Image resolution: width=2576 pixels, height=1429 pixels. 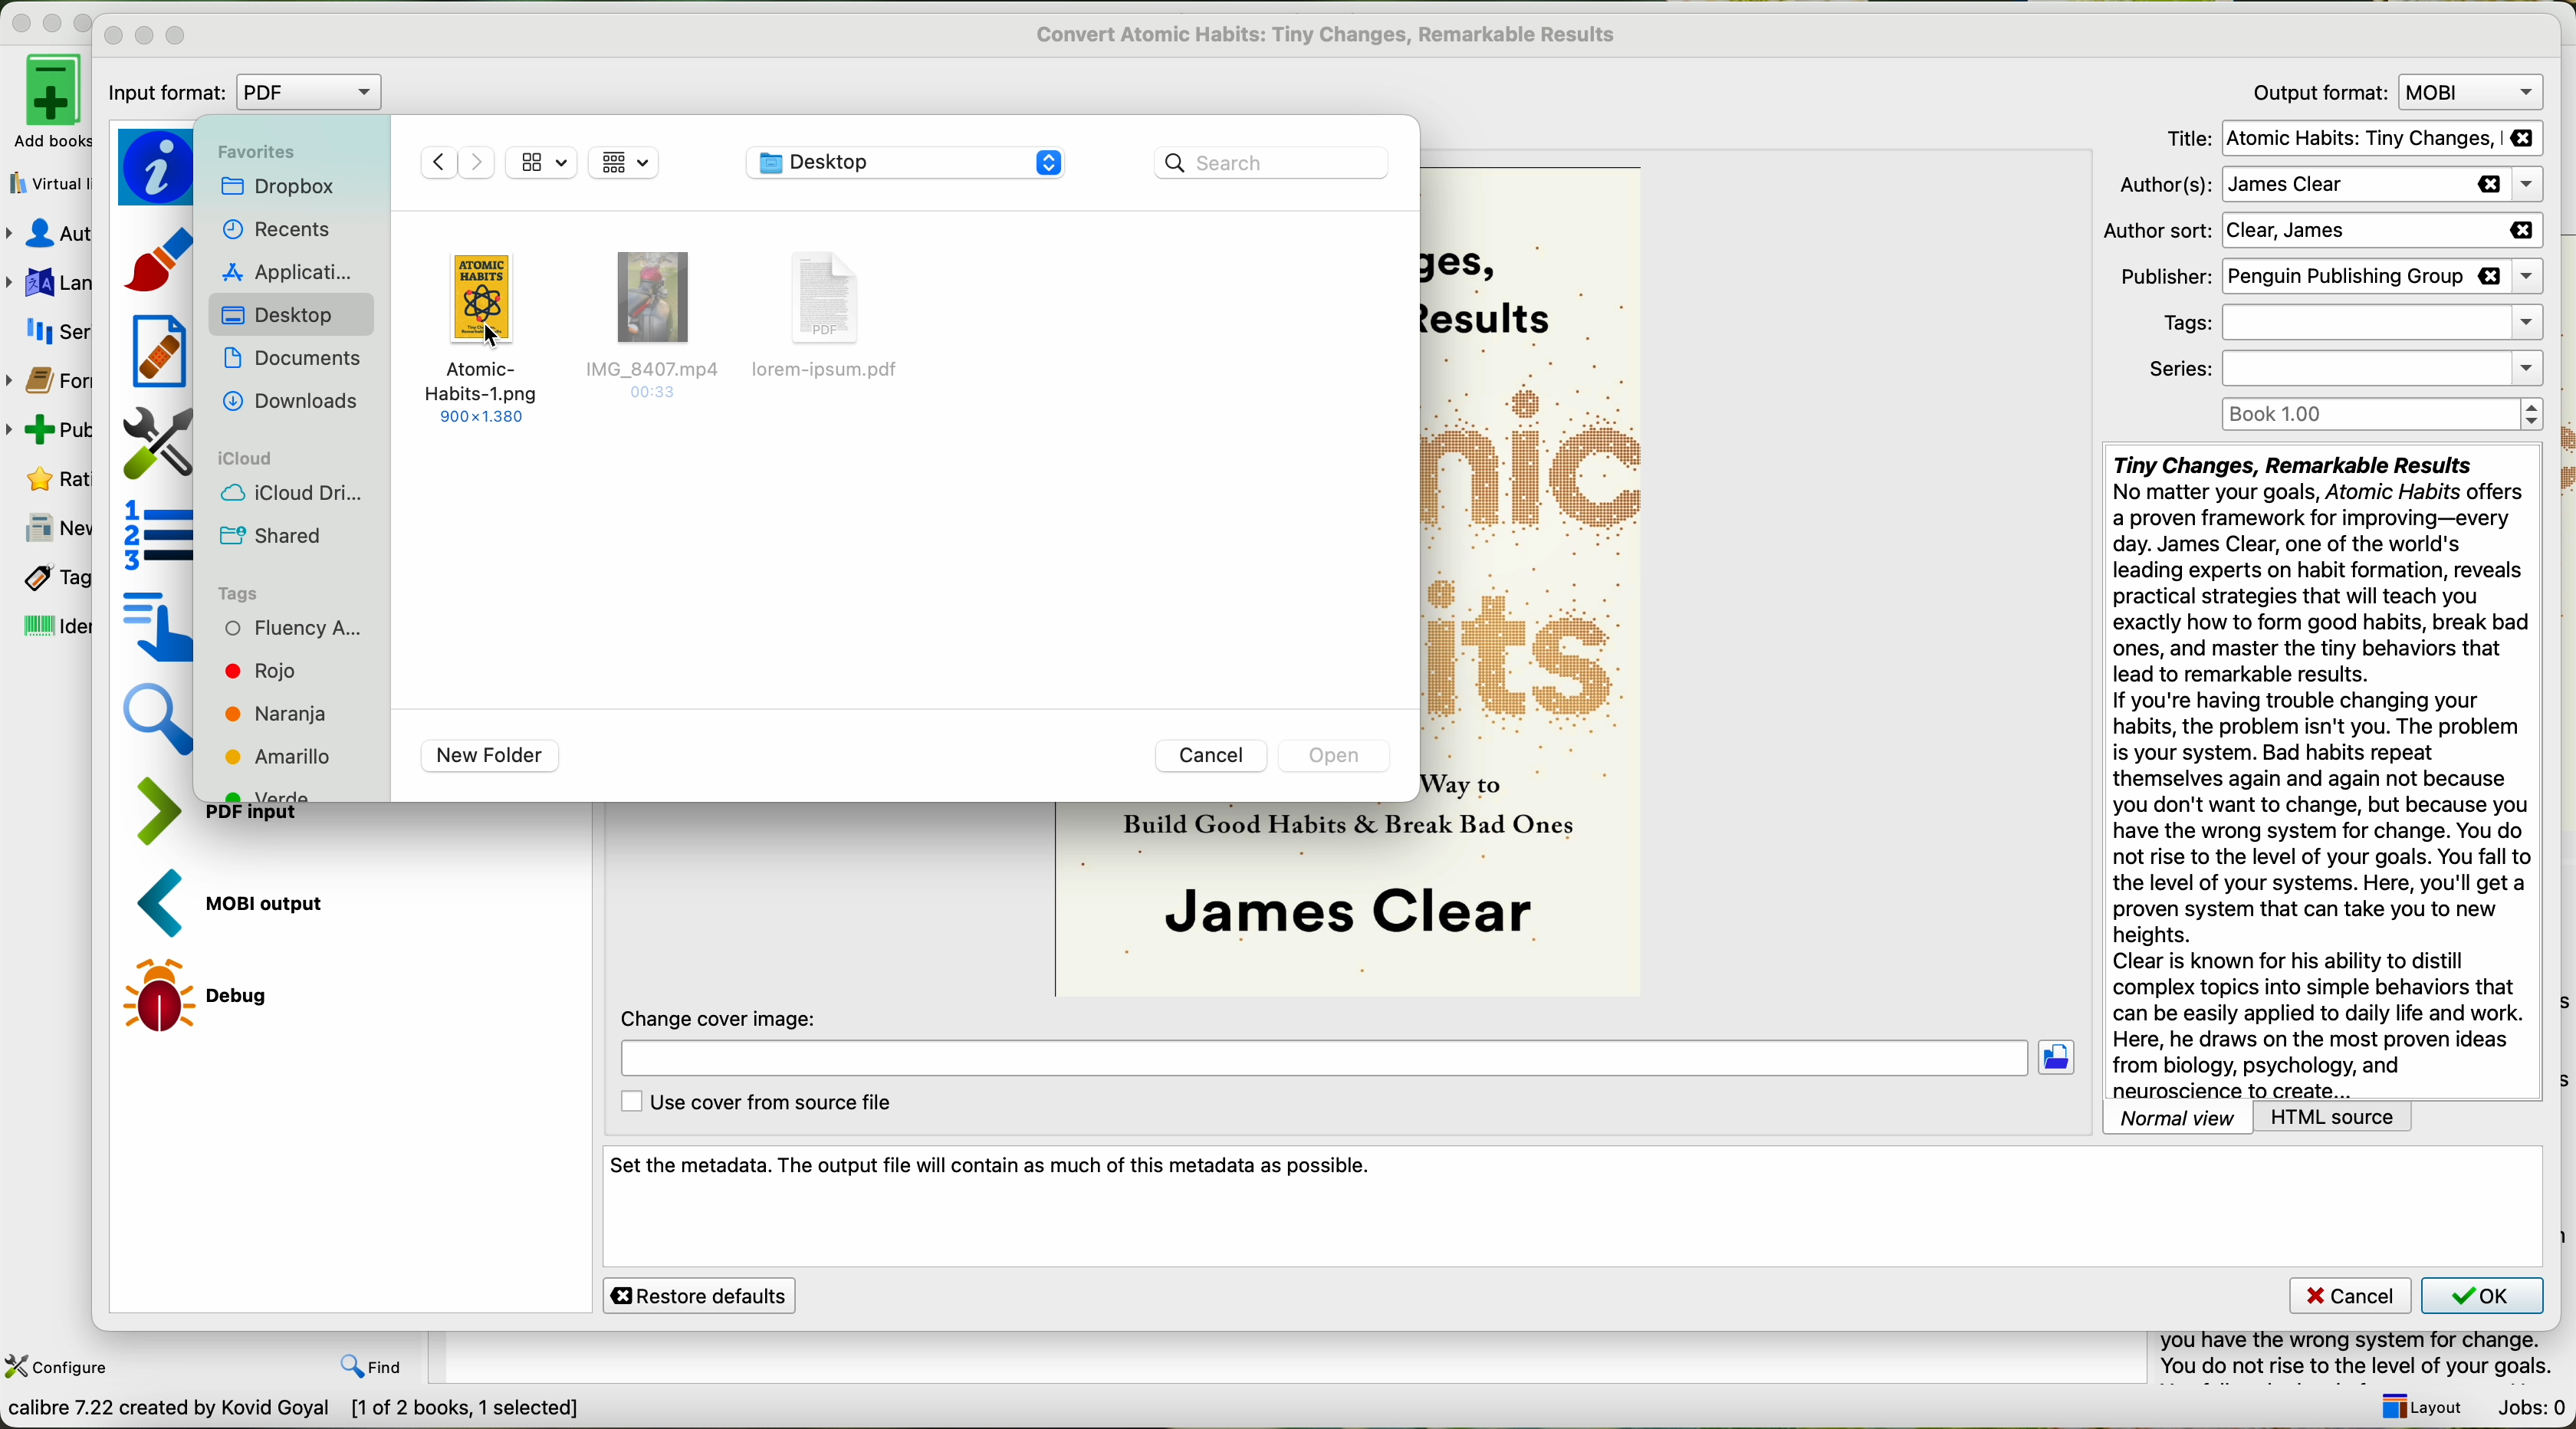 I want to click on series, so click(x=2346, y=370).